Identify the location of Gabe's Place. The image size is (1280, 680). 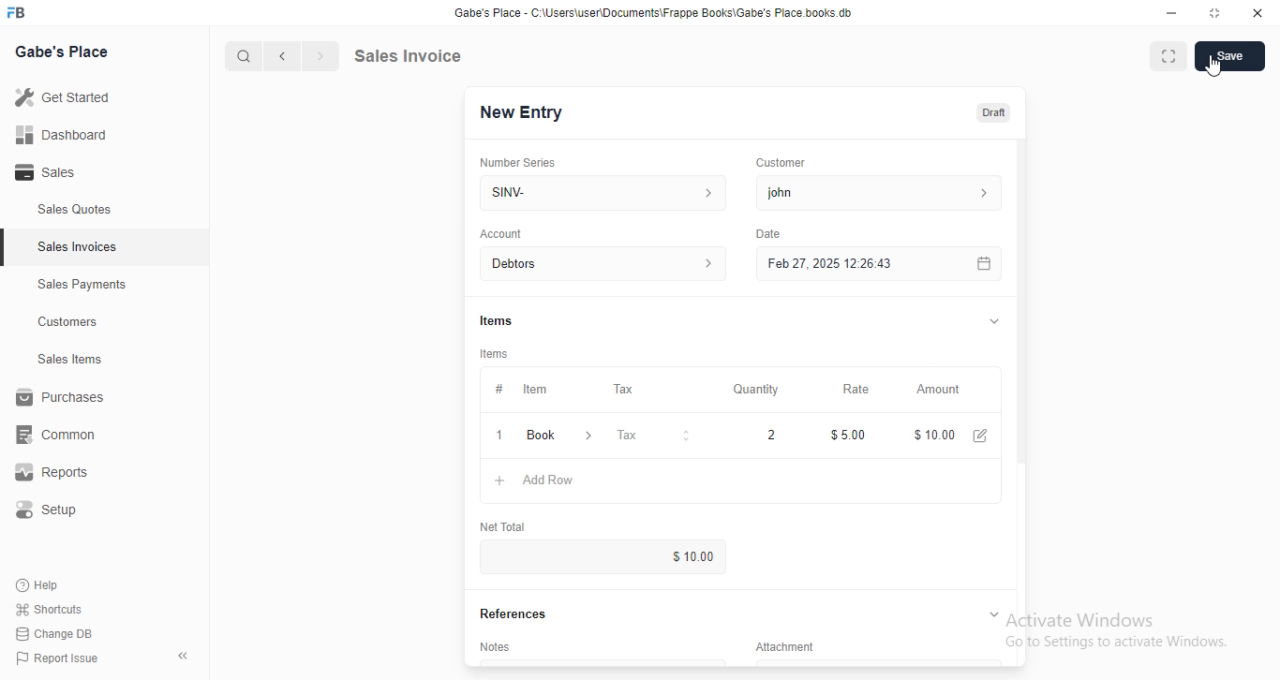
(65, 52).